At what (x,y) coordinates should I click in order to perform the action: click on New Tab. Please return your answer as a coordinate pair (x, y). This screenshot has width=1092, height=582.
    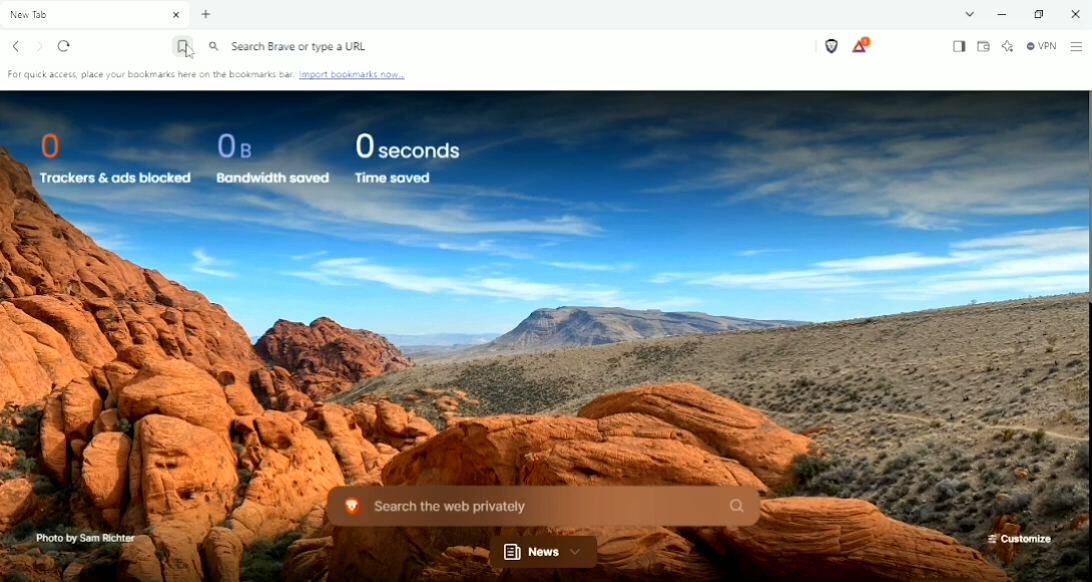
    Looking at the image, I should click on (206, 15).